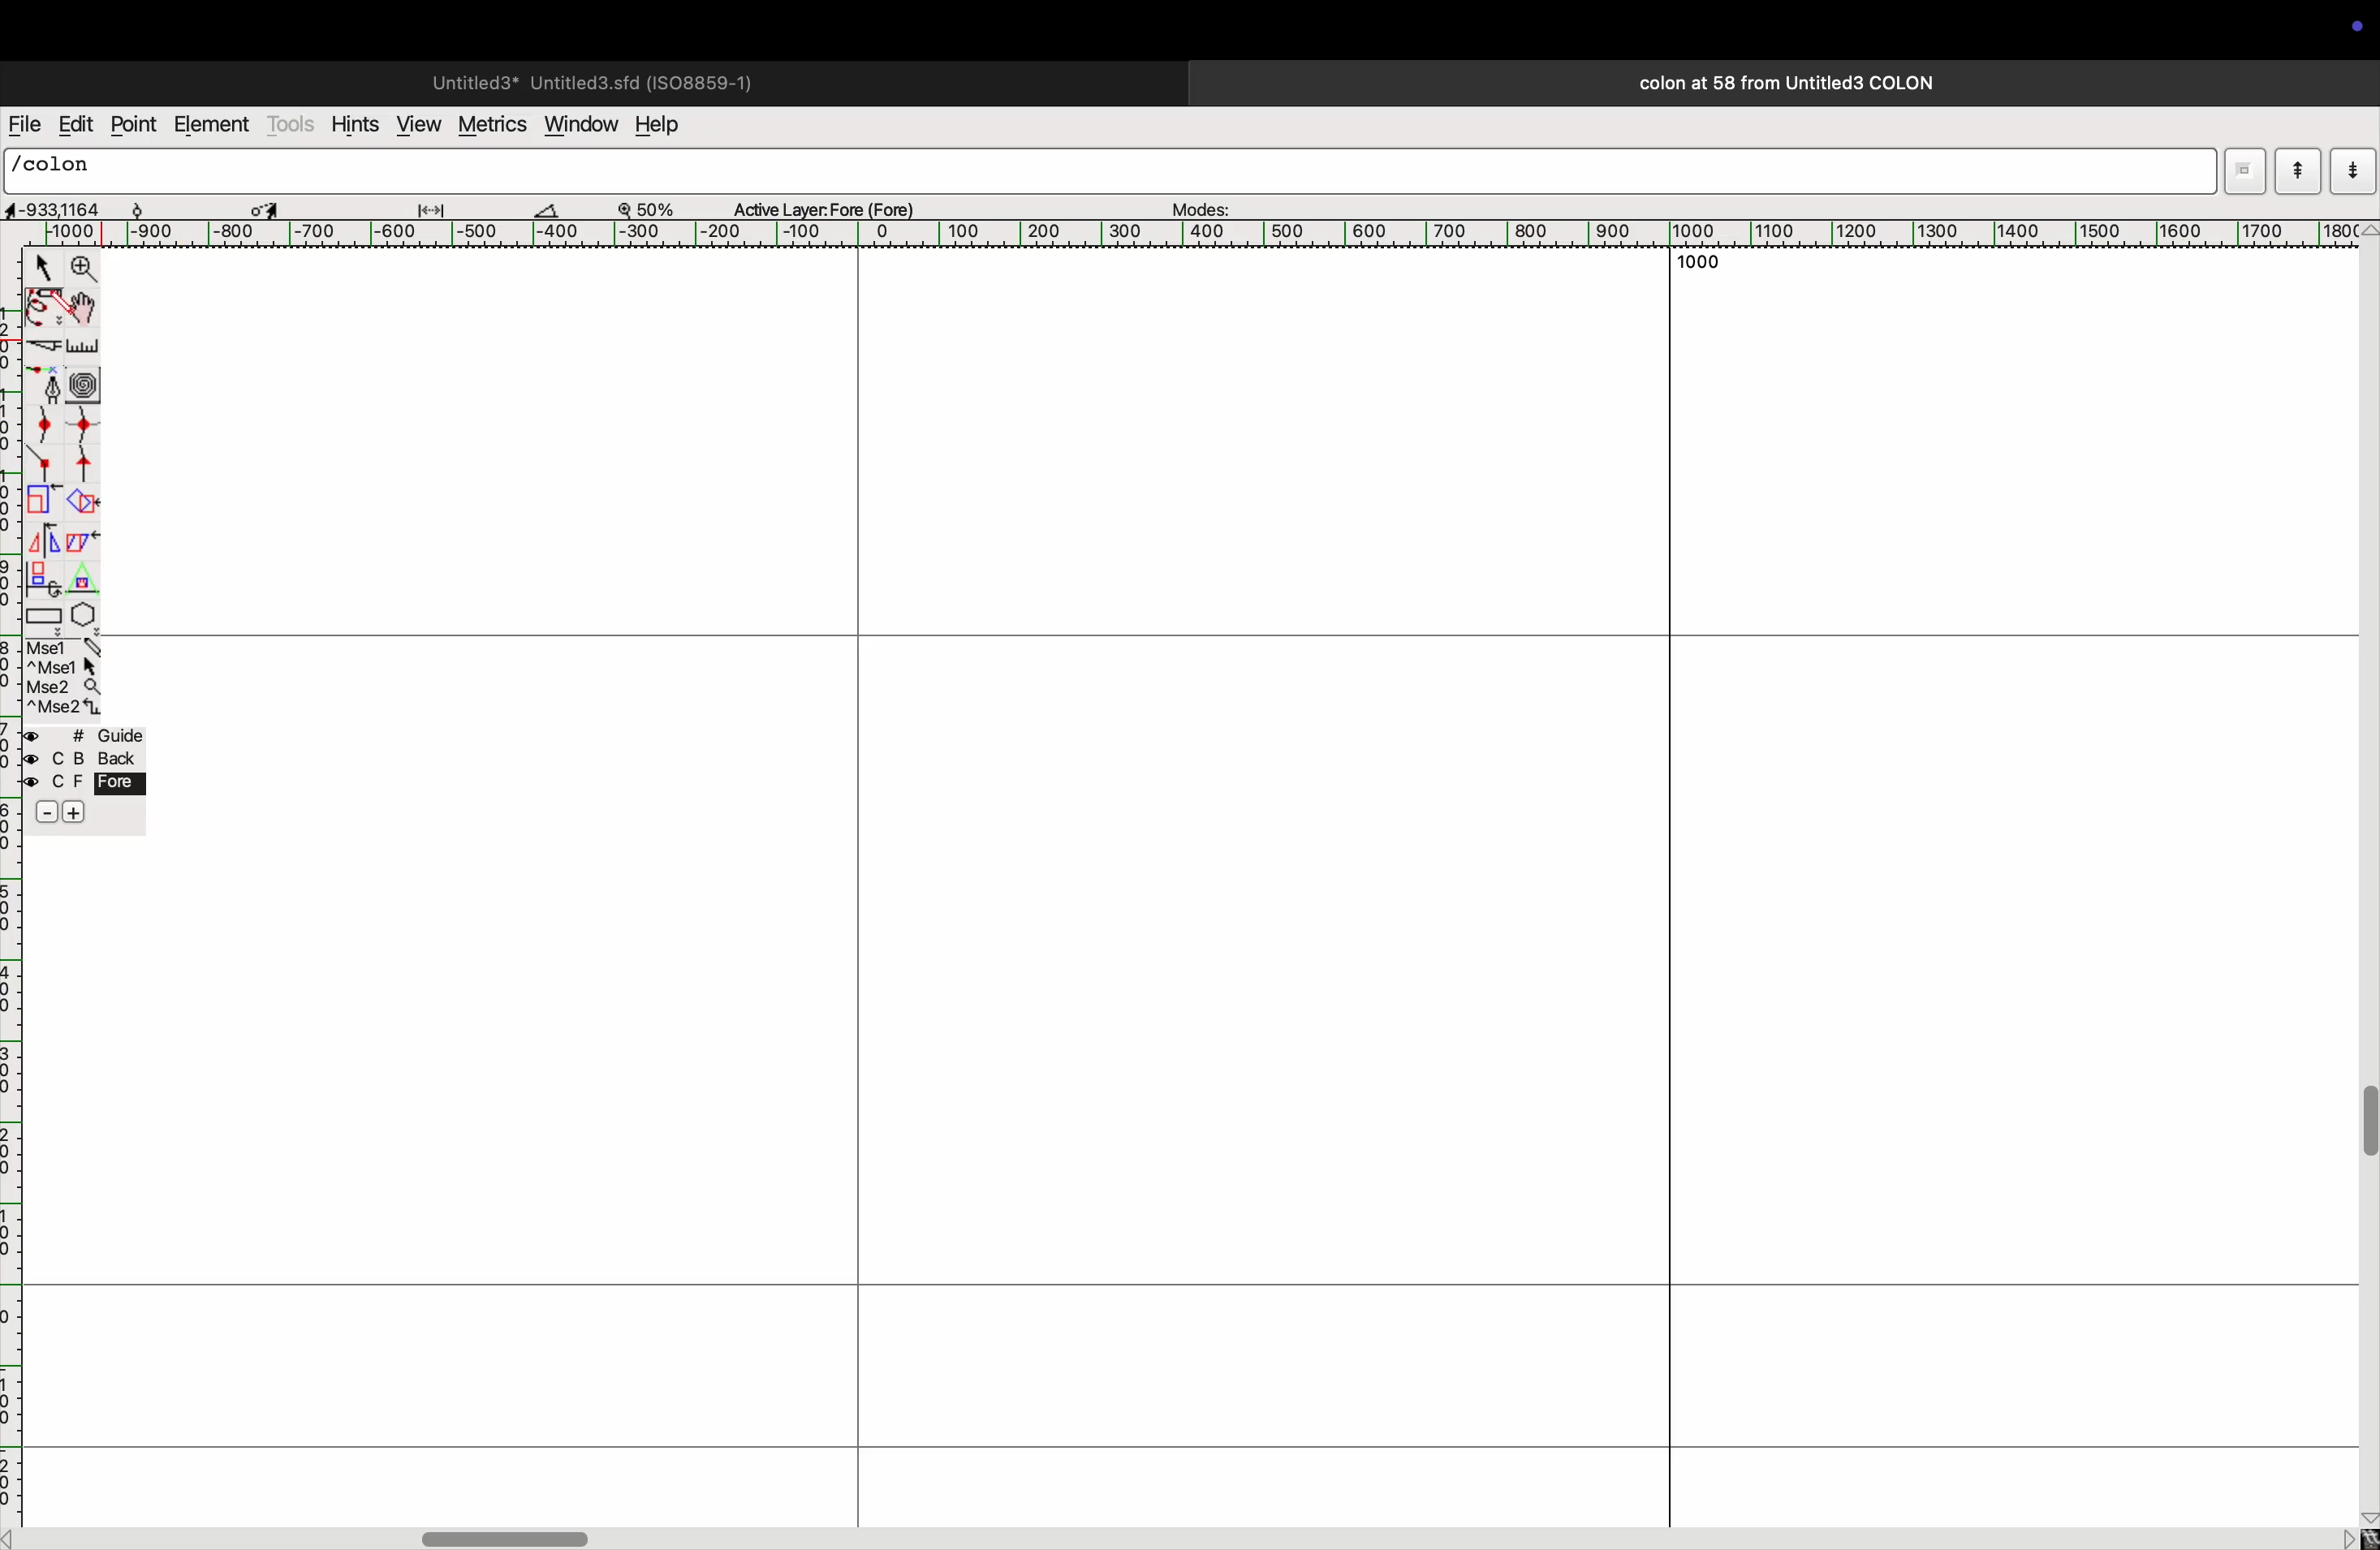 This screenshot has width=2380, height=1550. I want to click on knife, so click(42, 349).